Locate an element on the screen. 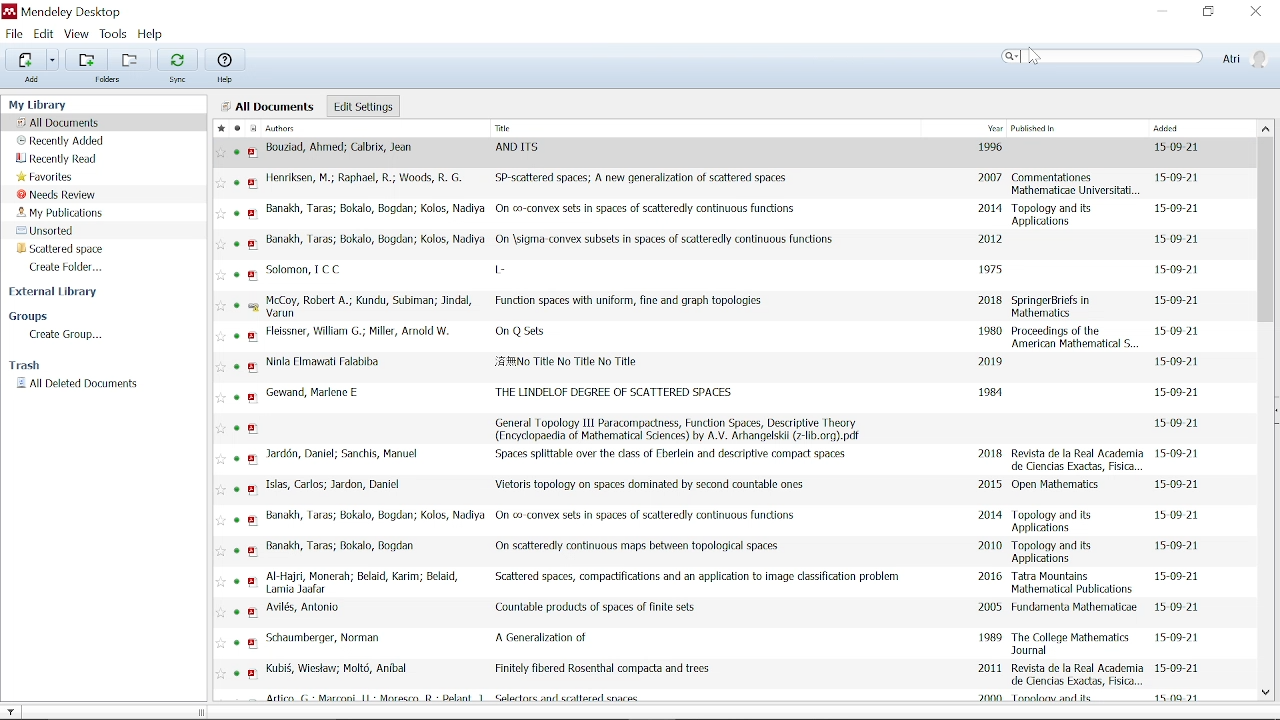  Schaumberger, Norman A Generalization of 1989 The College Mathematics Journal 15-09-21 is located at coordinates (727, 643).